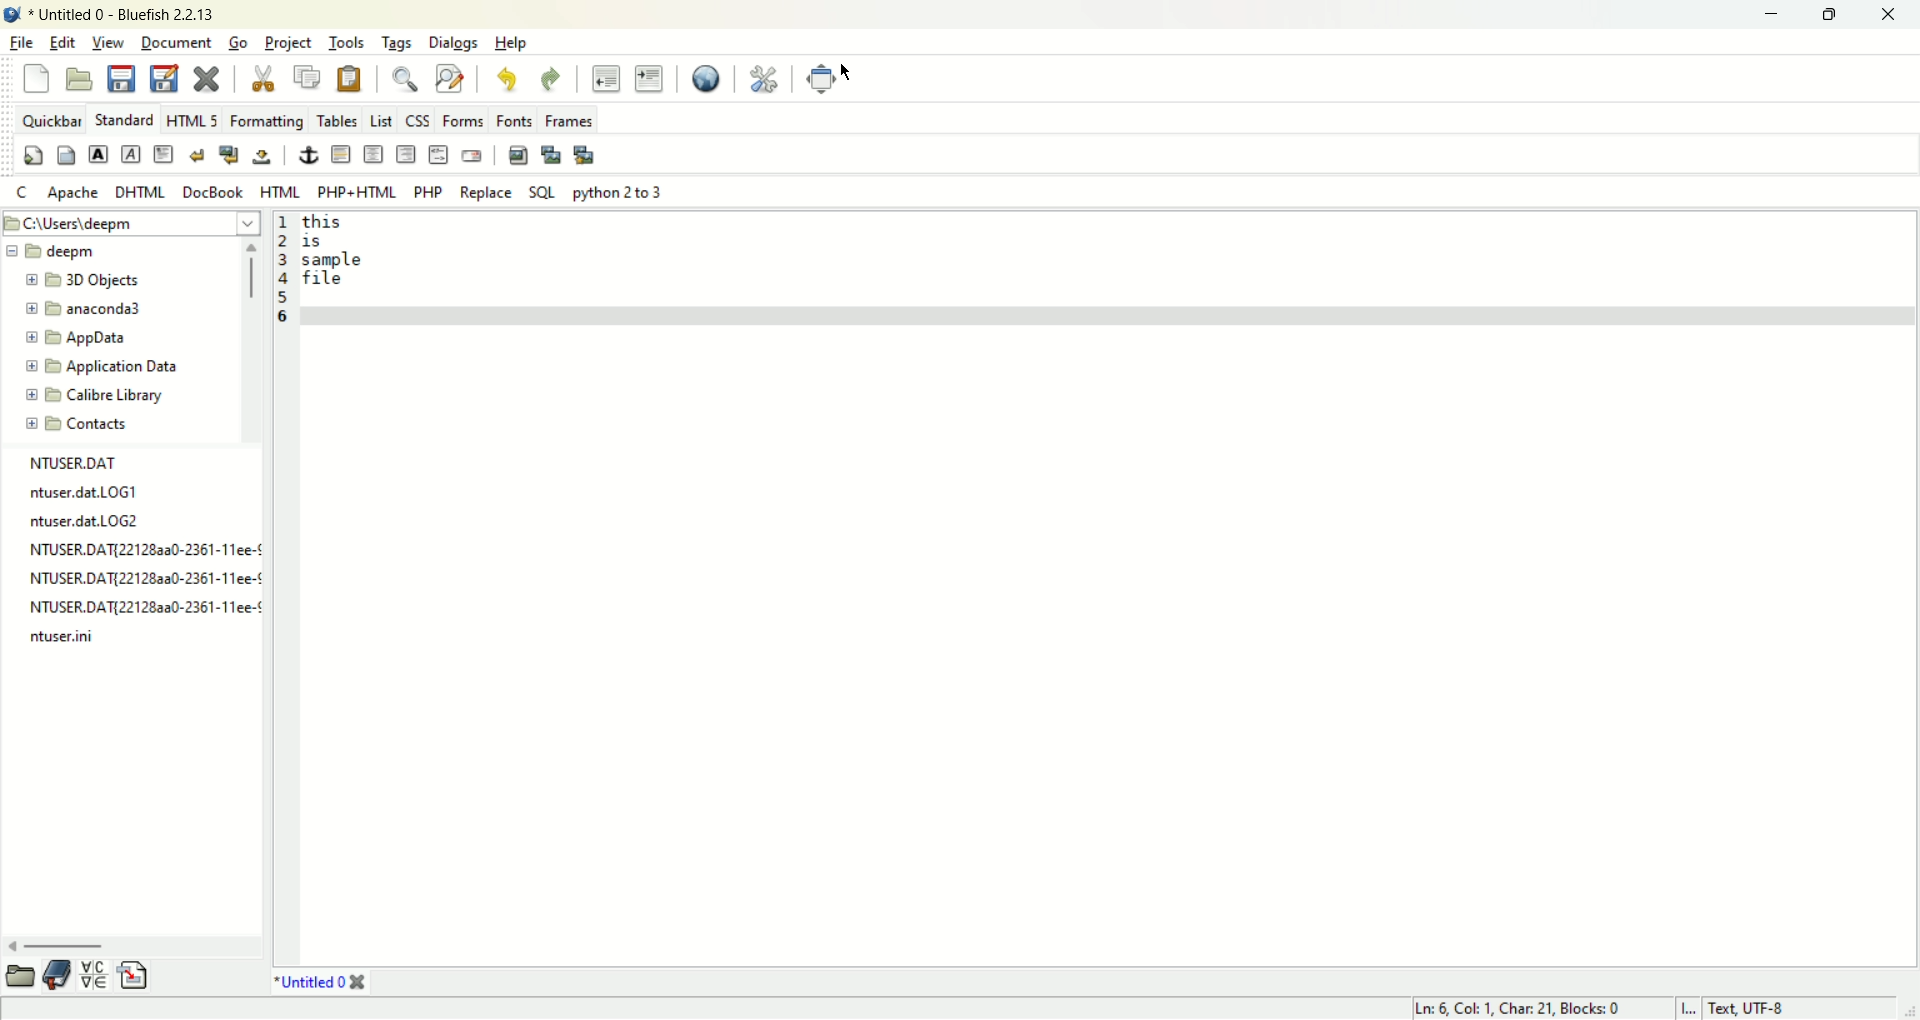 The image size is (1920, 1020). What do you see at coordinates (467, 121) in the screenshot?
I see `forms` at bounding box center [467, 121].